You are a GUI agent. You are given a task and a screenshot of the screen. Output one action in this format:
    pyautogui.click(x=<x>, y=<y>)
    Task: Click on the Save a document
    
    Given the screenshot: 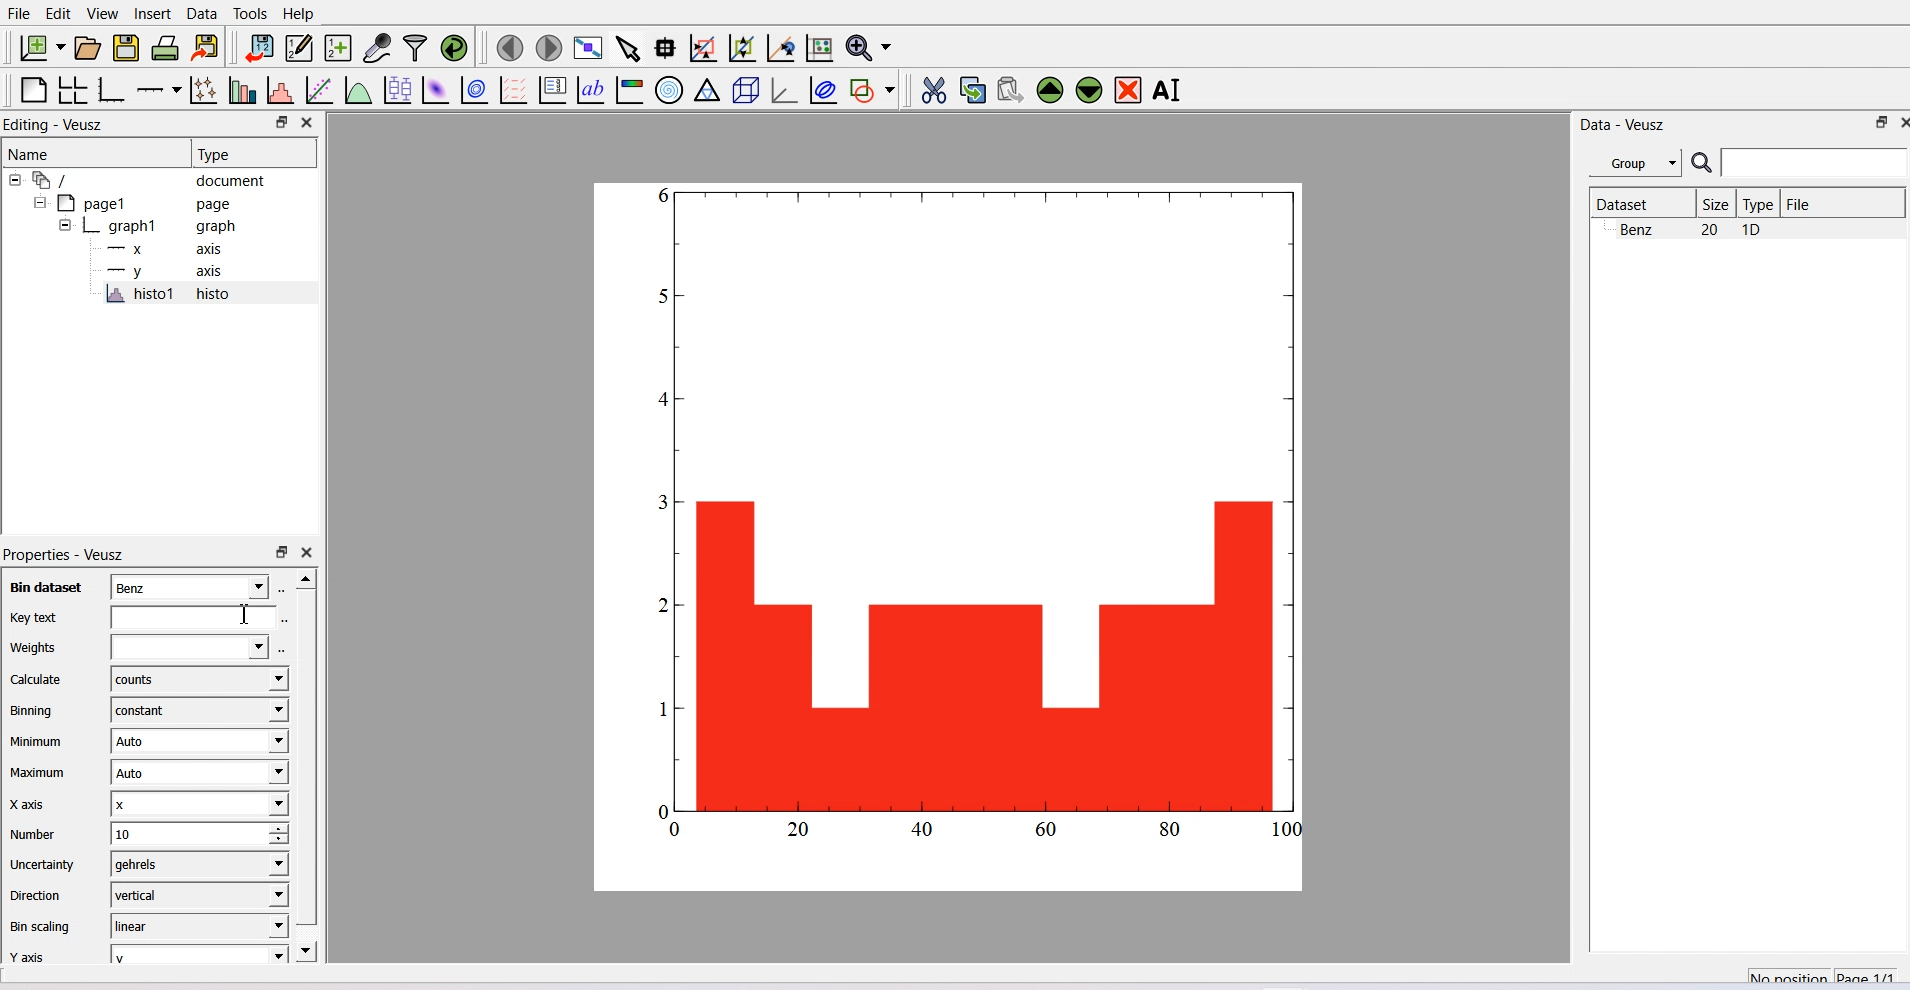 What is the action you would take?
    pyautogui.click(x=127, y=48)
    